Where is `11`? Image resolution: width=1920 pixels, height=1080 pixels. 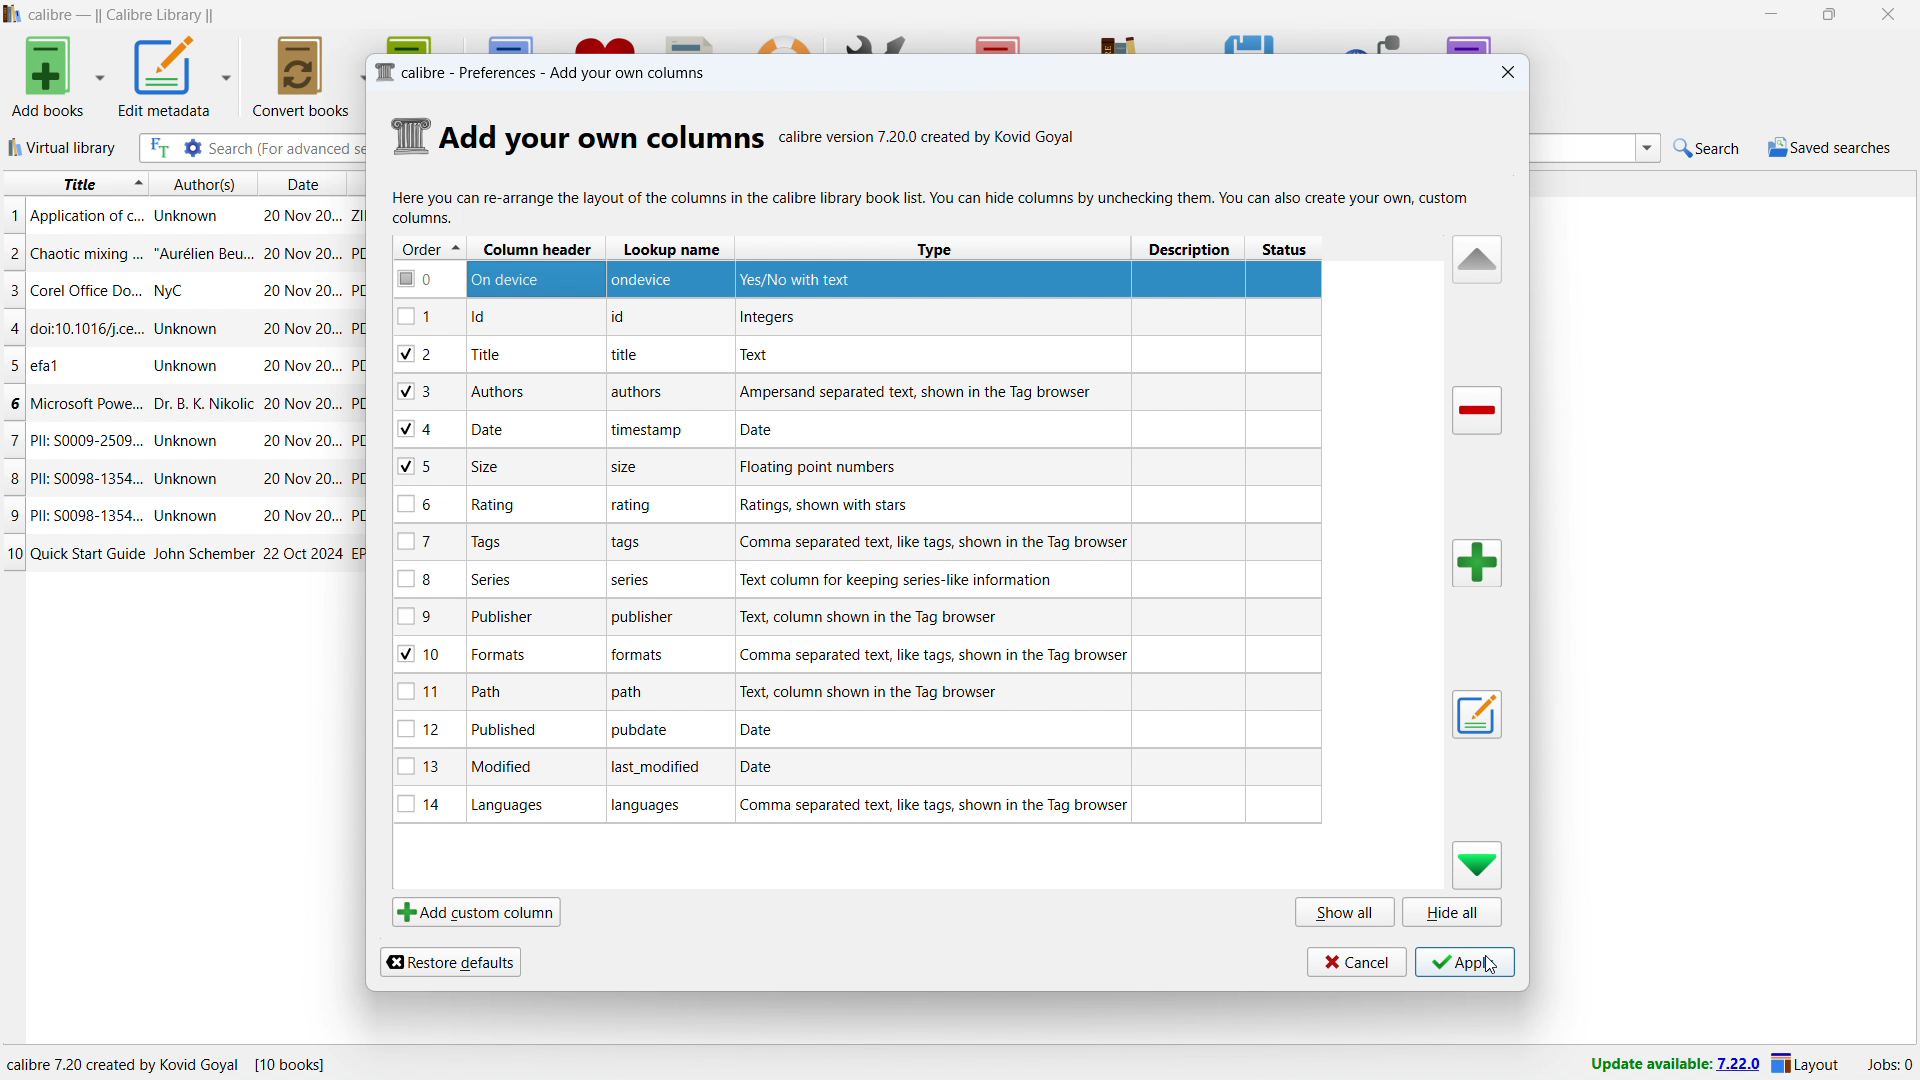 11 is located at coordinates (428, 691).